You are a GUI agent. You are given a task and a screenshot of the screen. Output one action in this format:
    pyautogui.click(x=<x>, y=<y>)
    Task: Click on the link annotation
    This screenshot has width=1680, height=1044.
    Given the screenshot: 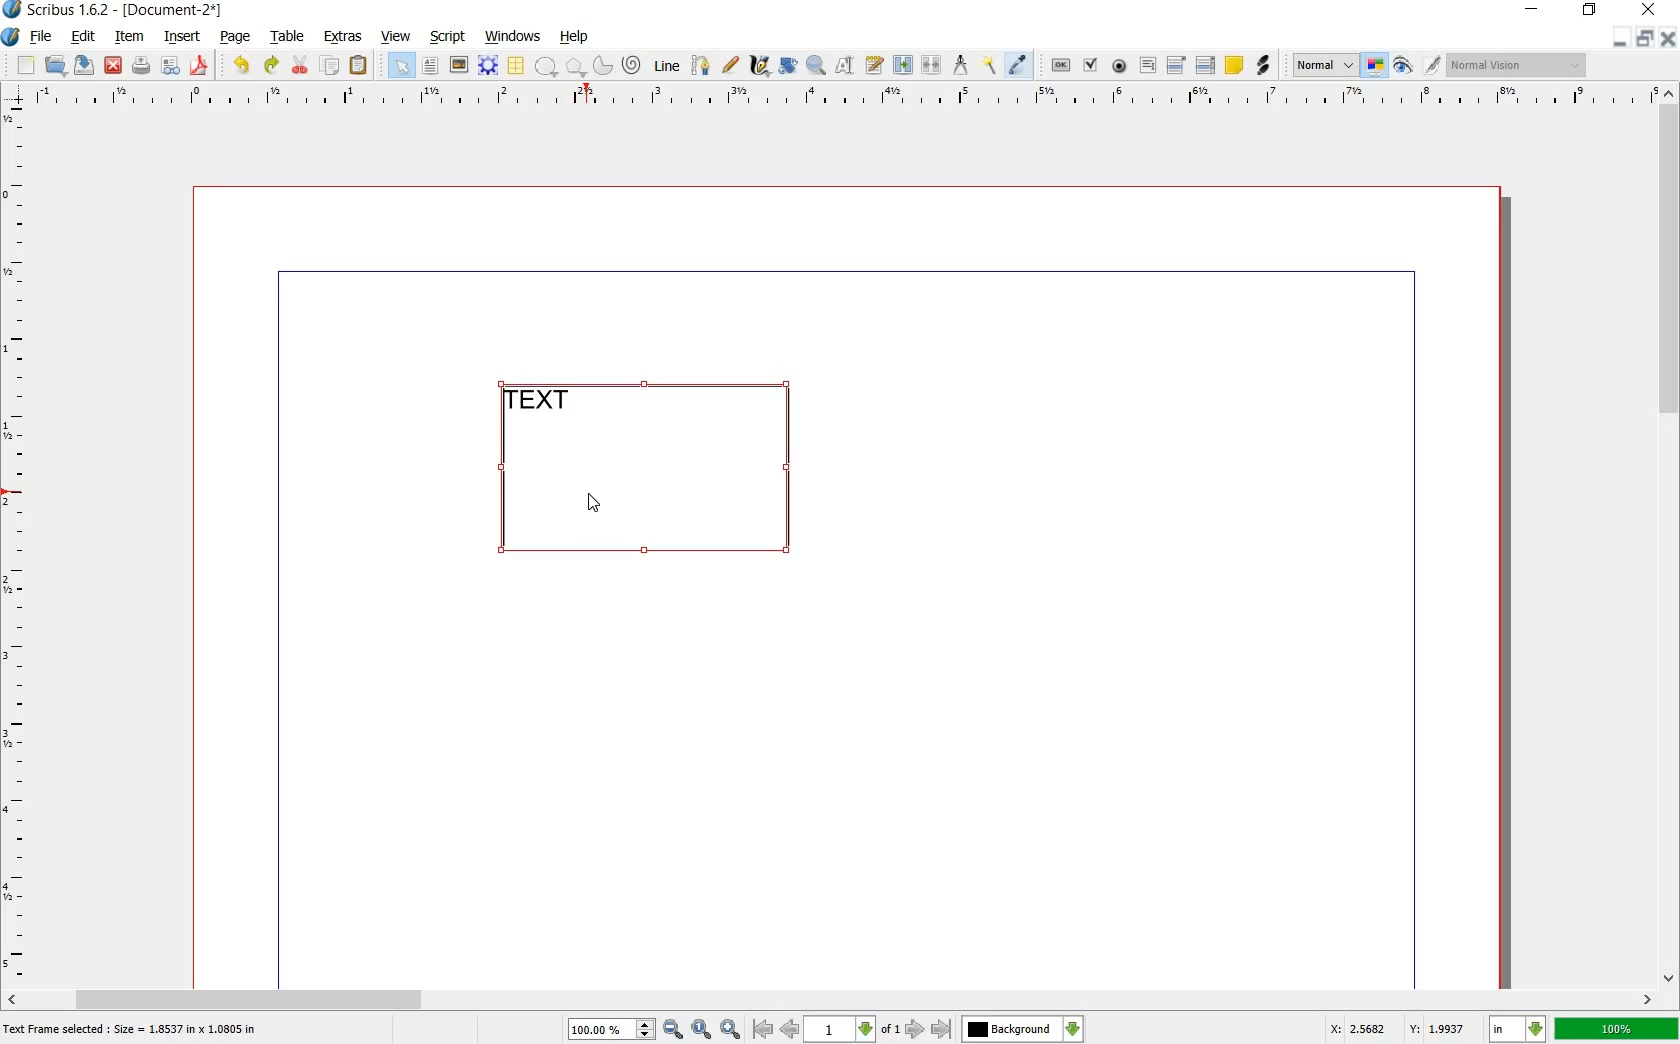 What is the action you would take?
    pyautogui.click(x=1262, y=66)
    